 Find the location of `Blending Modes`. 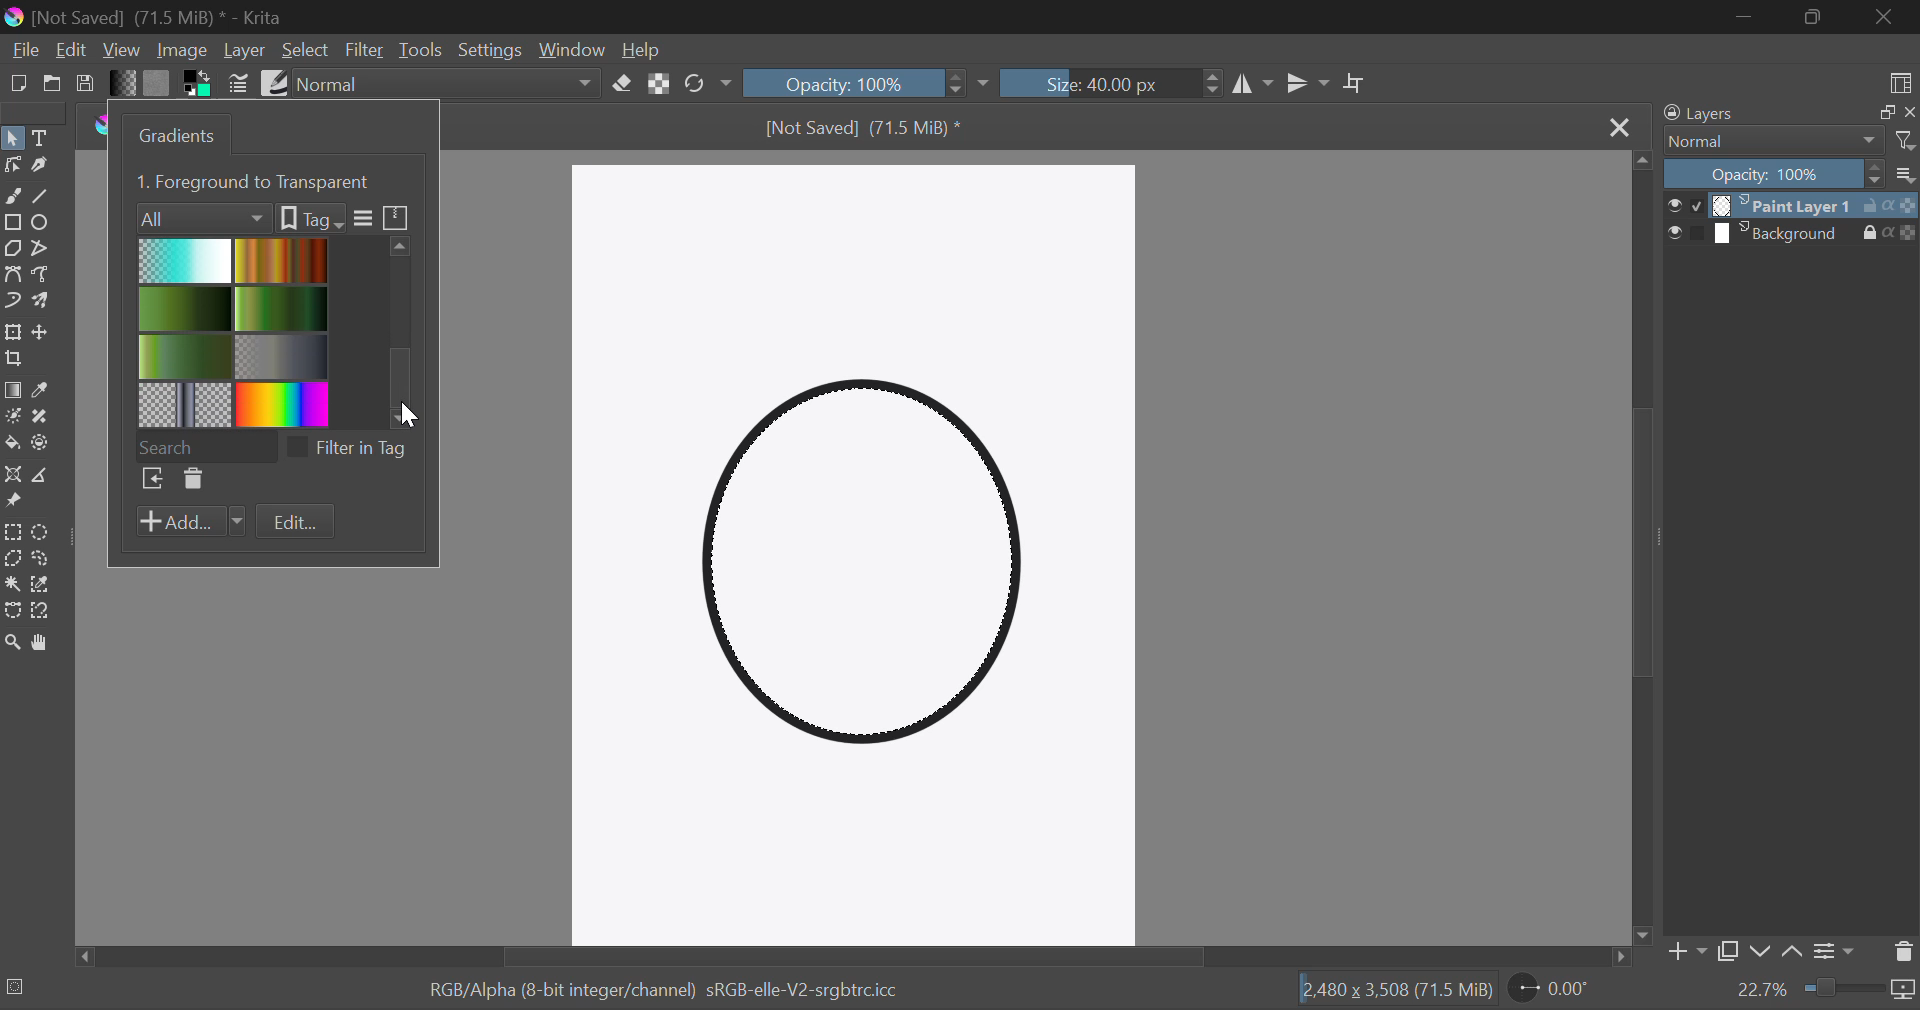

Blending Modes is located at coordinates (445, 82).